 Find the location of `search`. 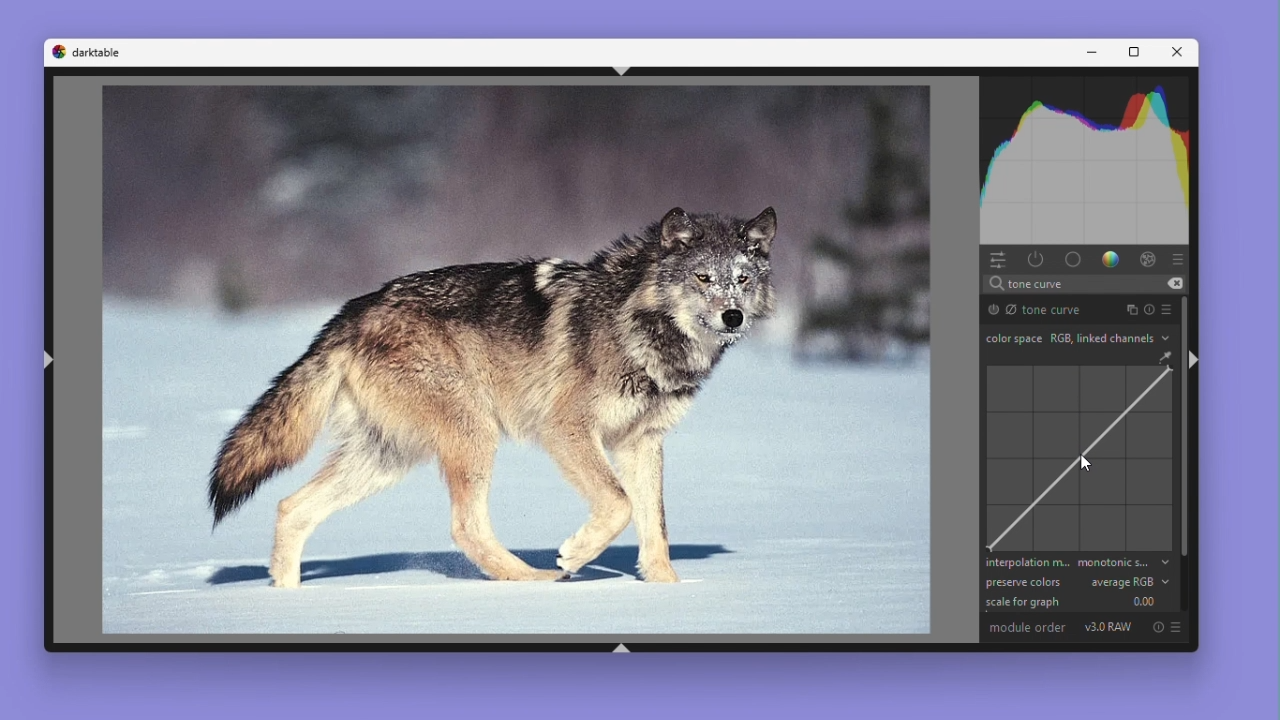

search is located at coordinates (995, 284).